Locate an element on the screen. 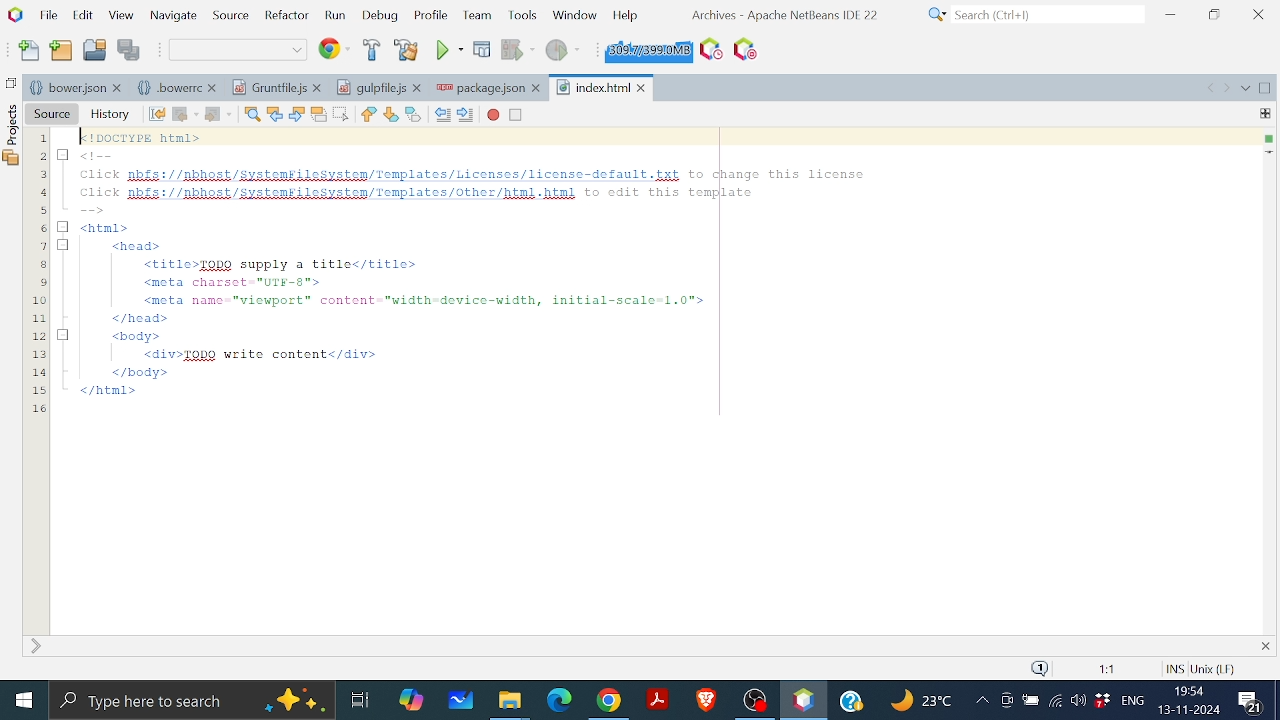 This screenshot has width=1280, height=720. Files is located at coordinates (510, 702).